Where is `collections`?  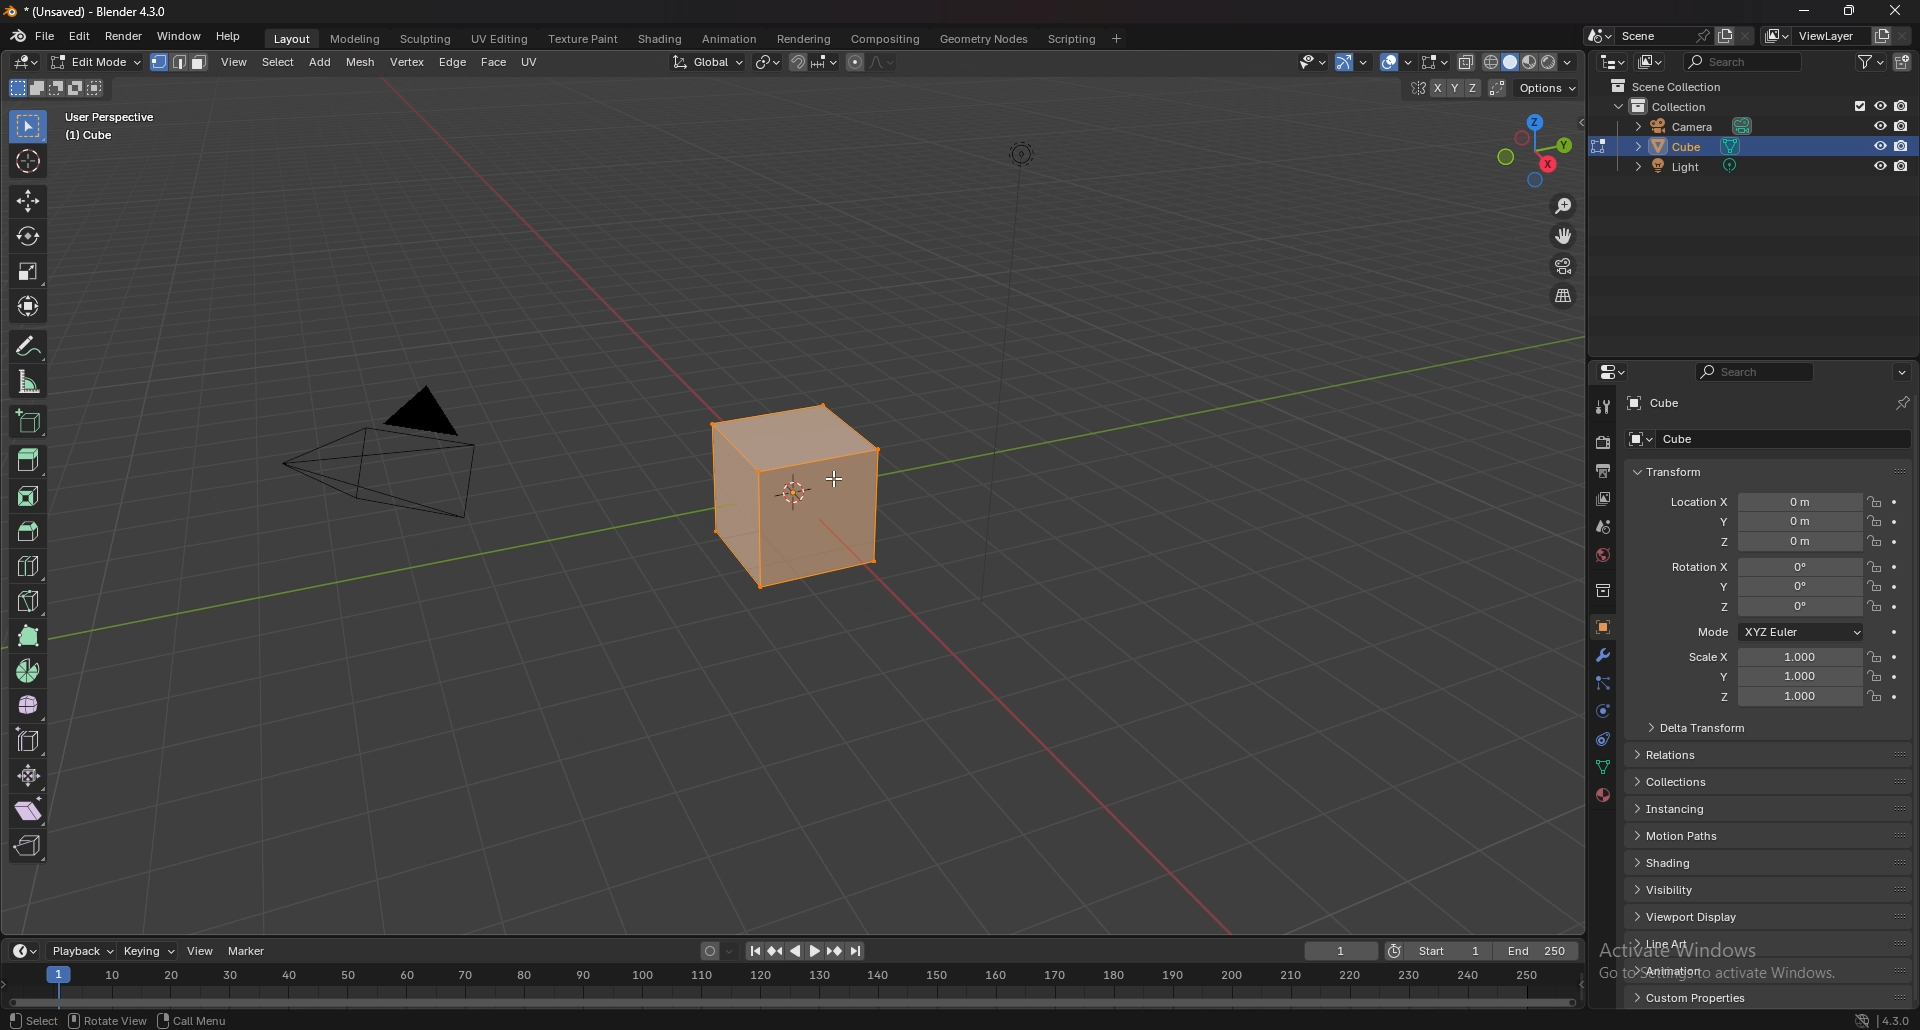 collections is located at coordinates (1697, 780).